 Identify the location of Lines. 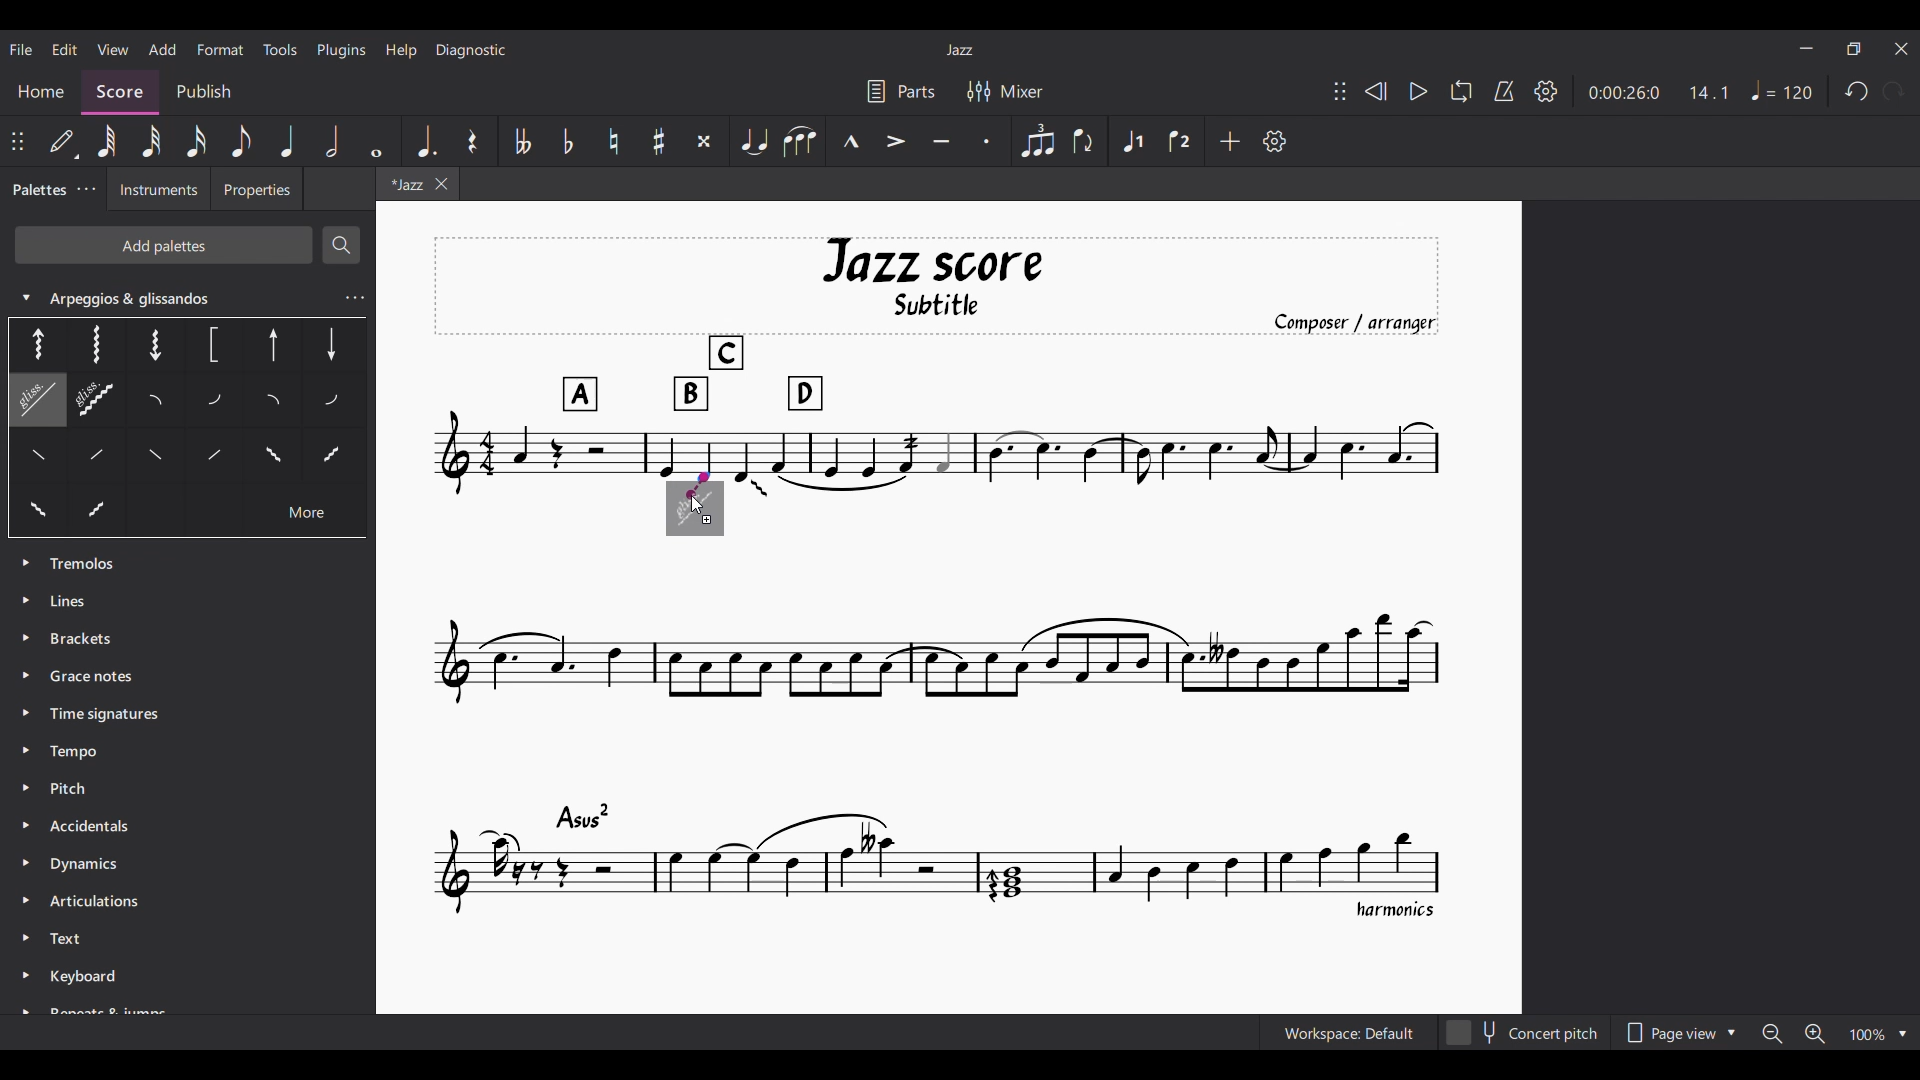
(86, 599).